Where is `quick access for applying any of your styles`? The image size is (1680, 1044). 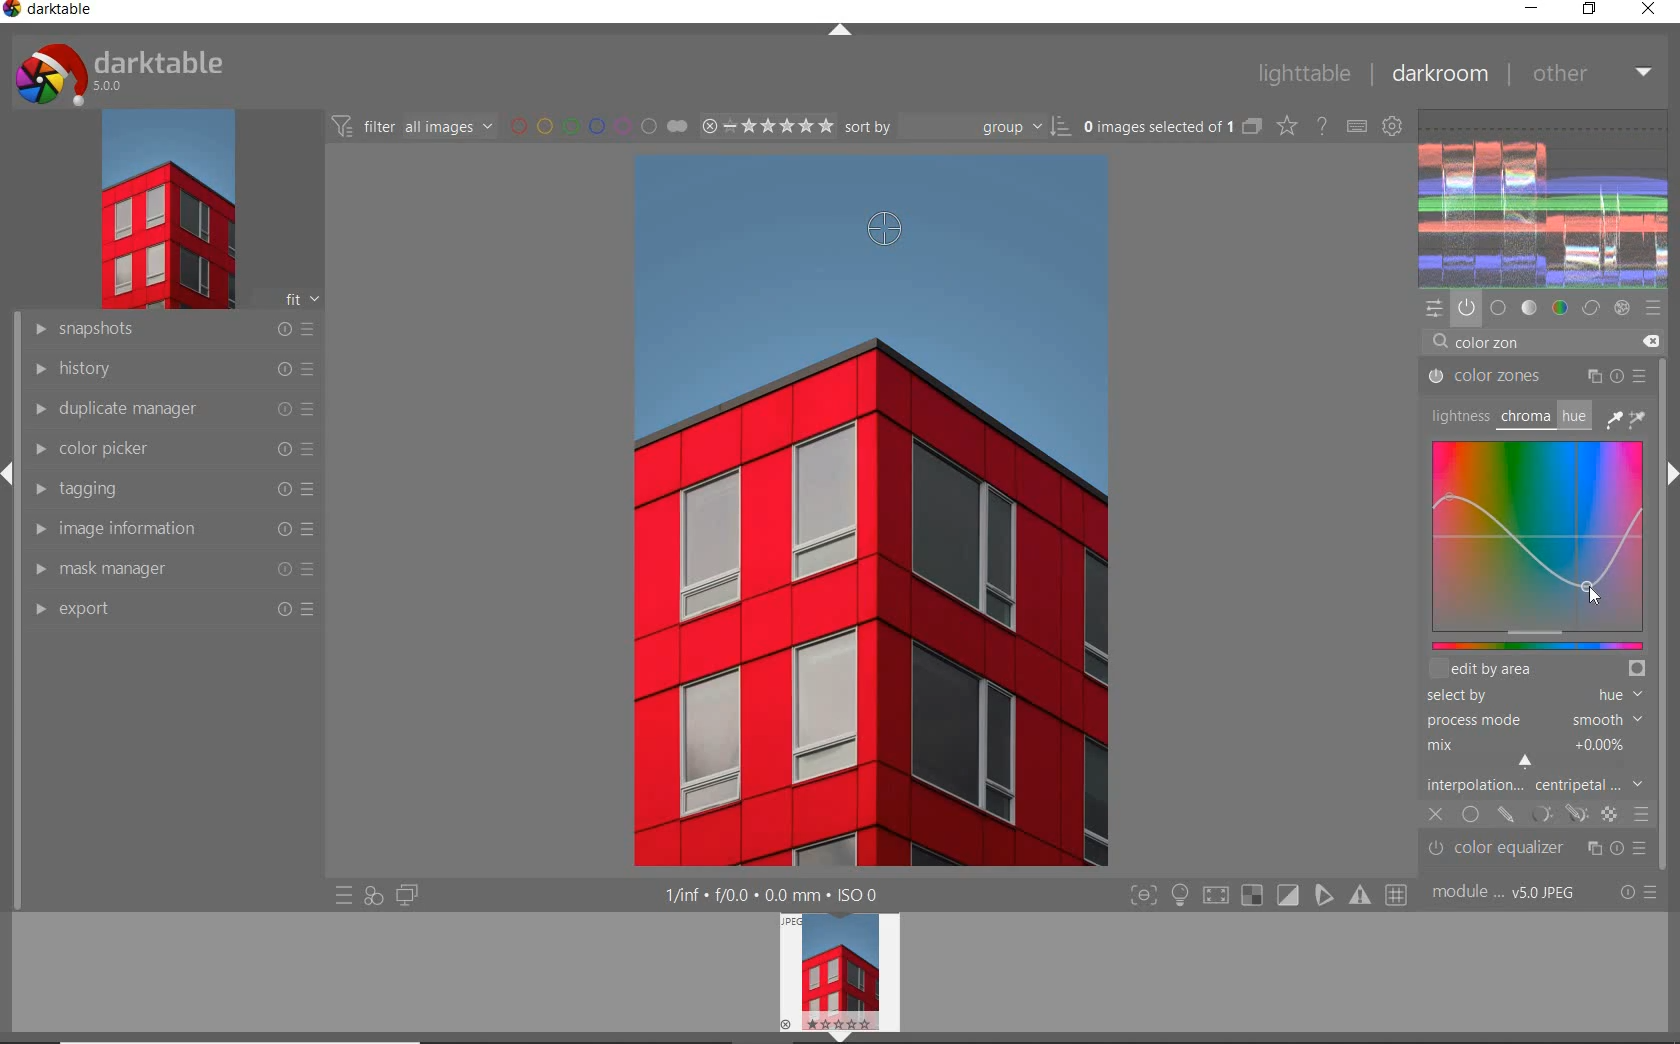 quick access for applying any of your styles is located at coordinates (374, 895).